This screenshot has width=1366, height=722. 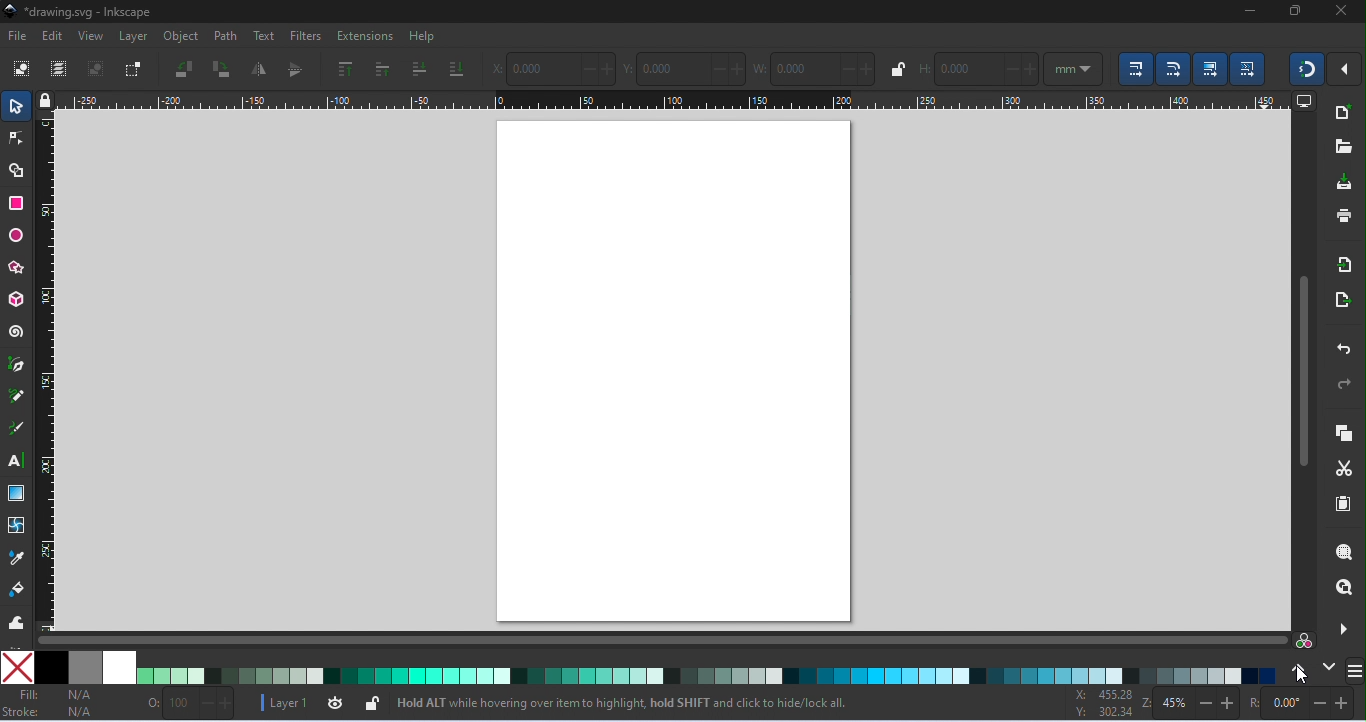 I want to click on scale stroke, so click(x=1132, y=69).